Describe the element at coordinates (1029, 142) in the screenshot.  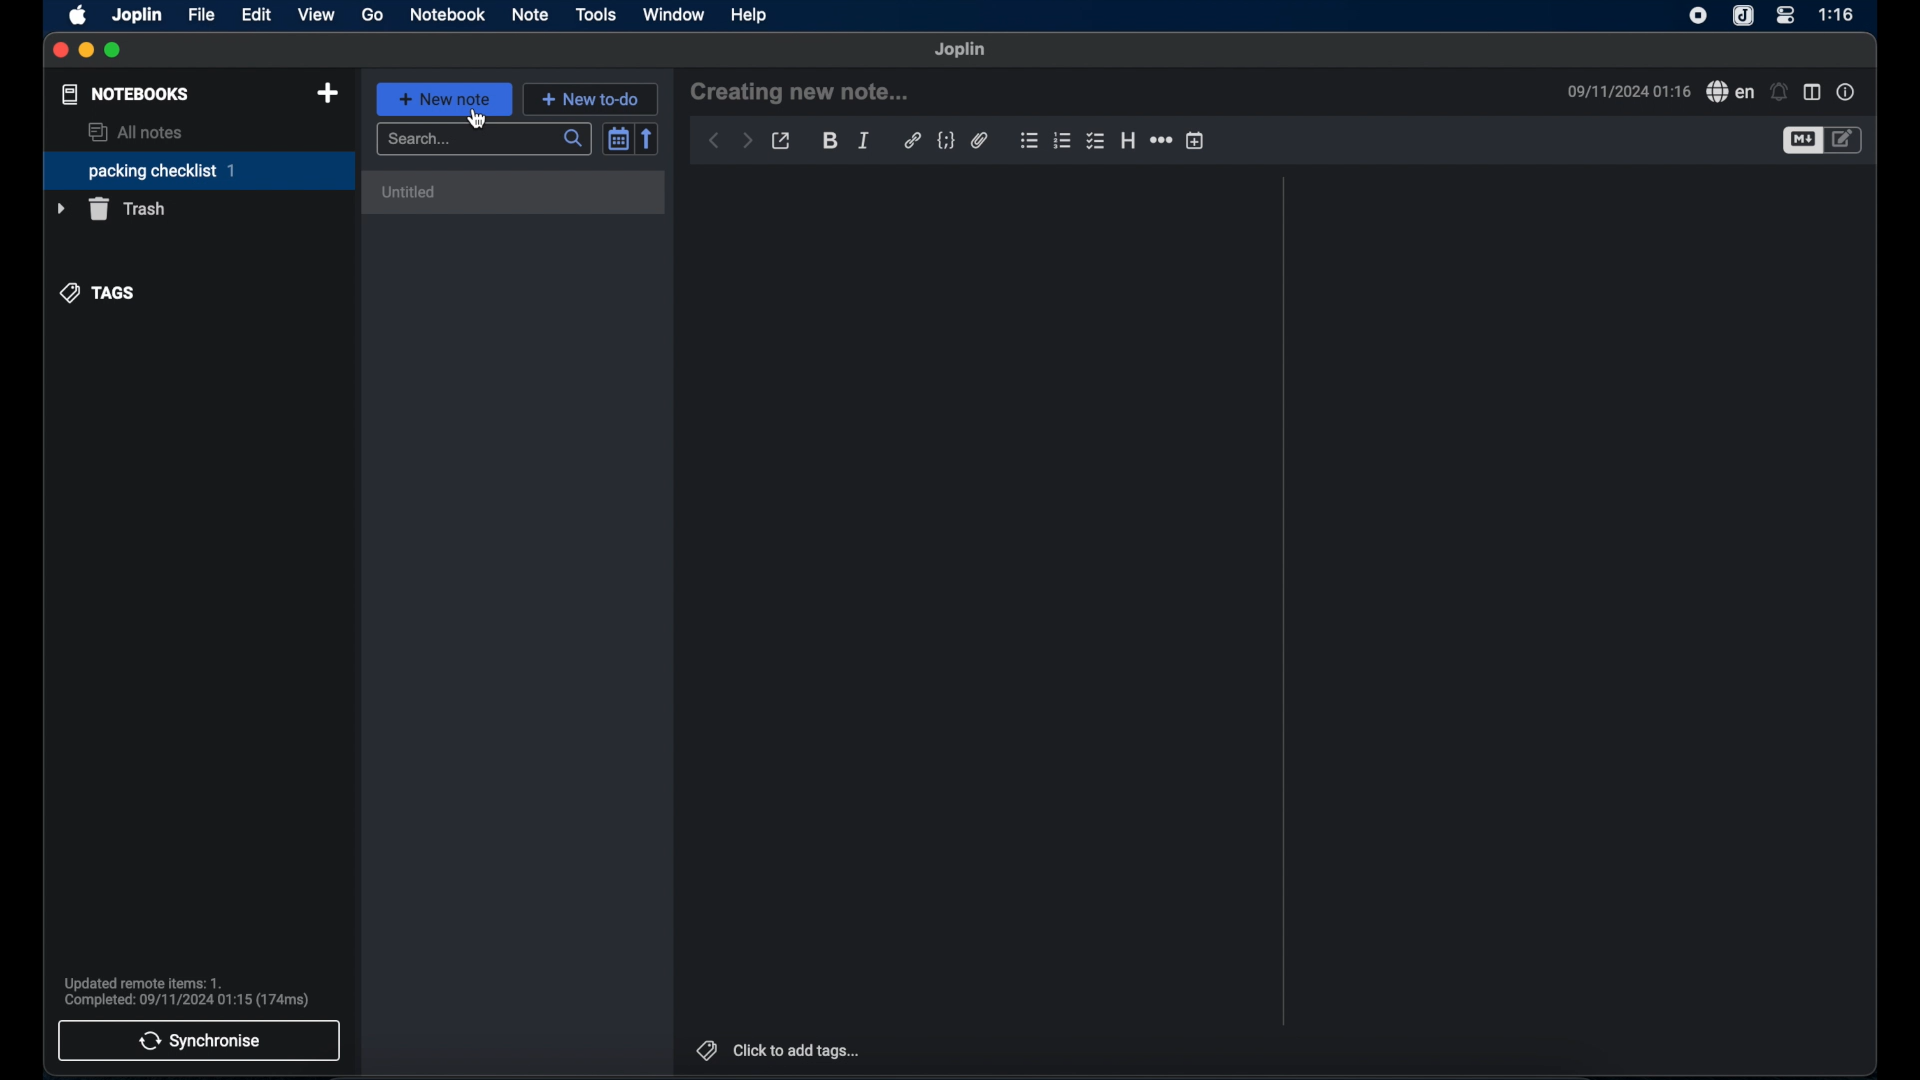
I see `bulleted checklist` at that location.